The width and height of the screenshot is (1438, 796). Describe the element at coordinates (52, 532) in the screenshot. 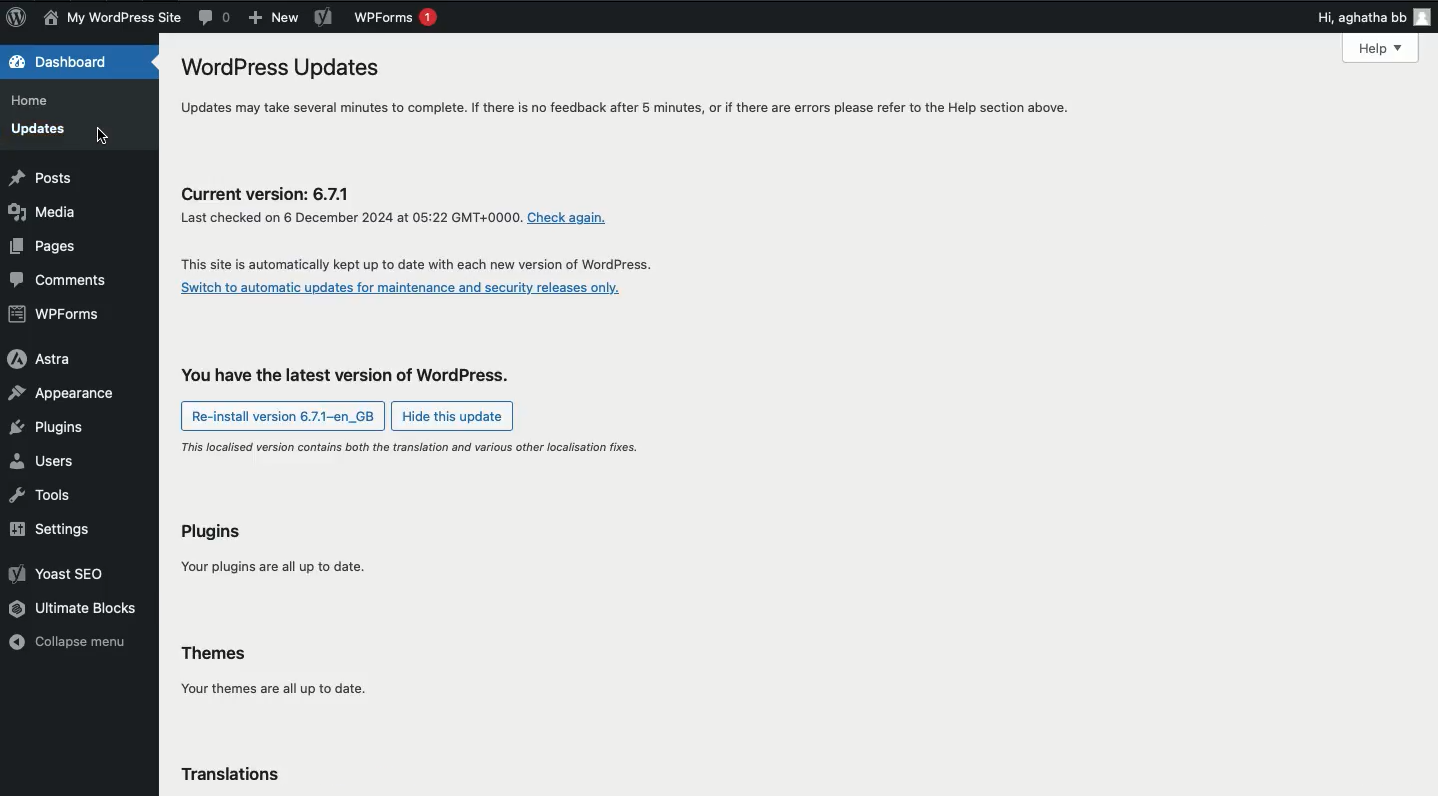

I see `Settings` at that location.